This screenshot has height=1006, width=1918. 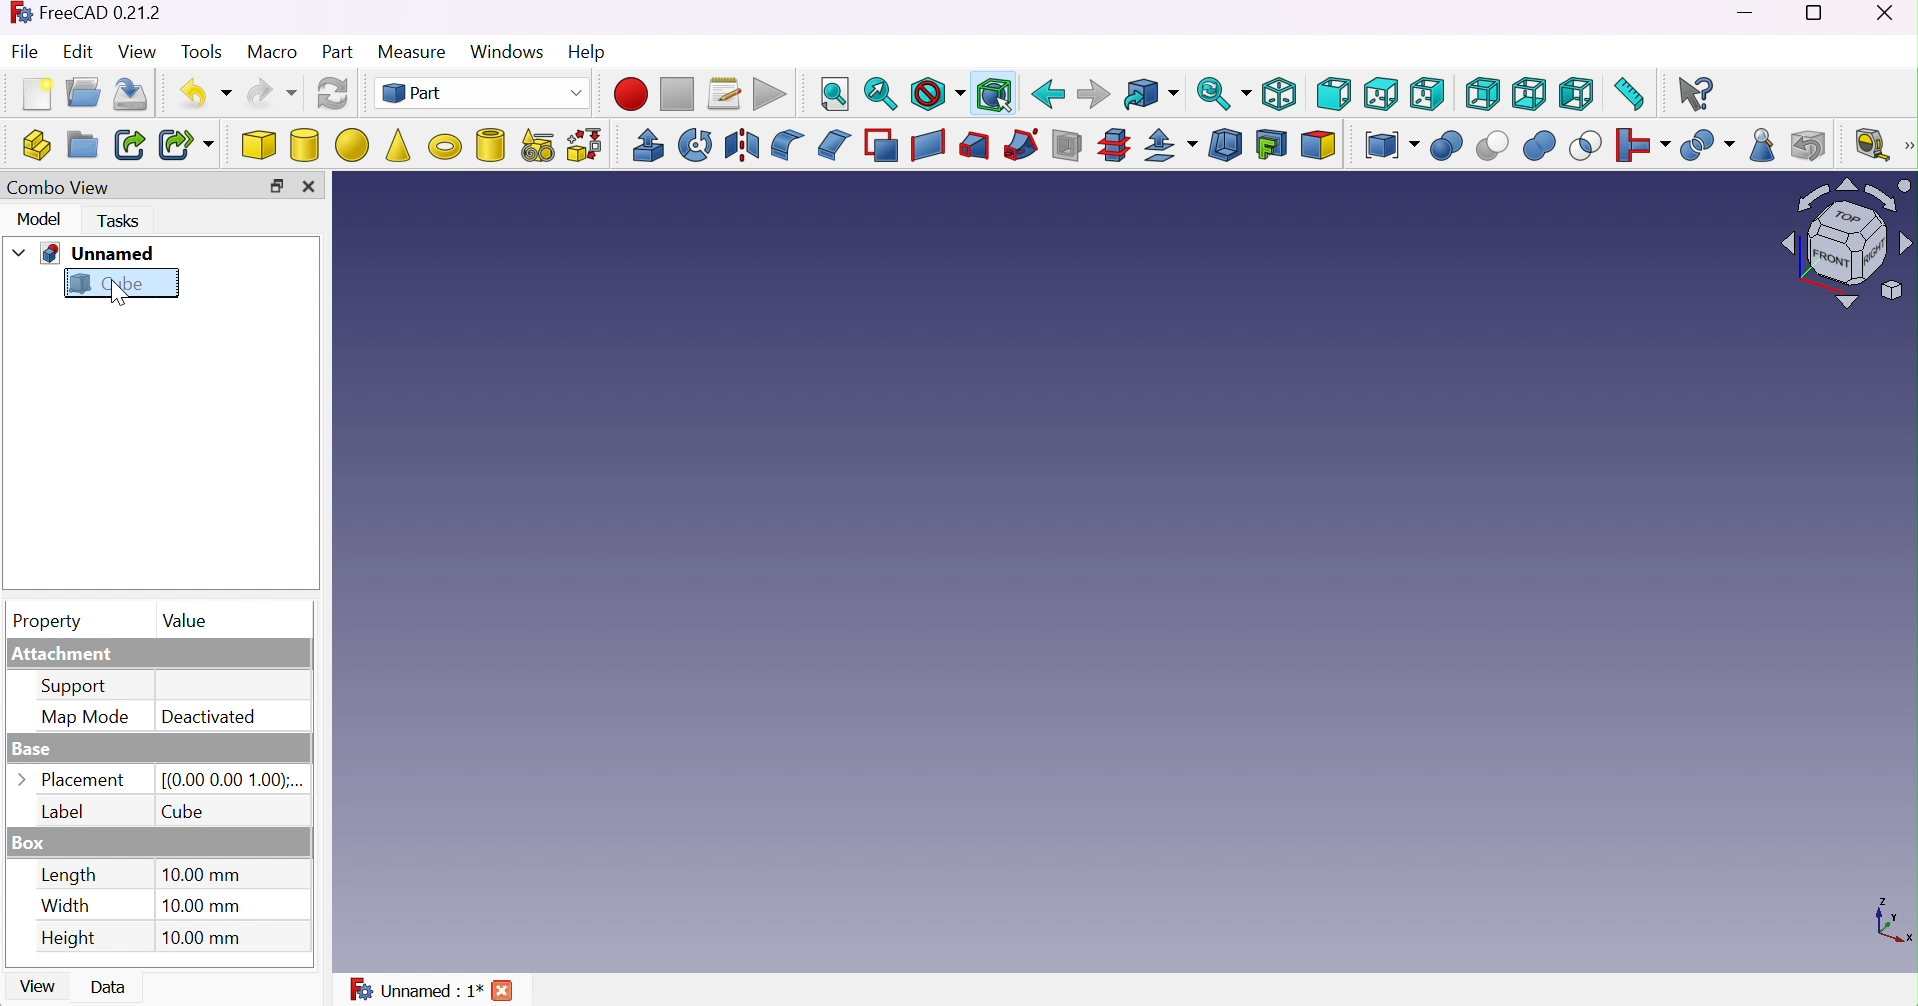 What do you see at coordinates (184, 620) in the screenshot?
I see `Value` at bounding box center [184, 620].